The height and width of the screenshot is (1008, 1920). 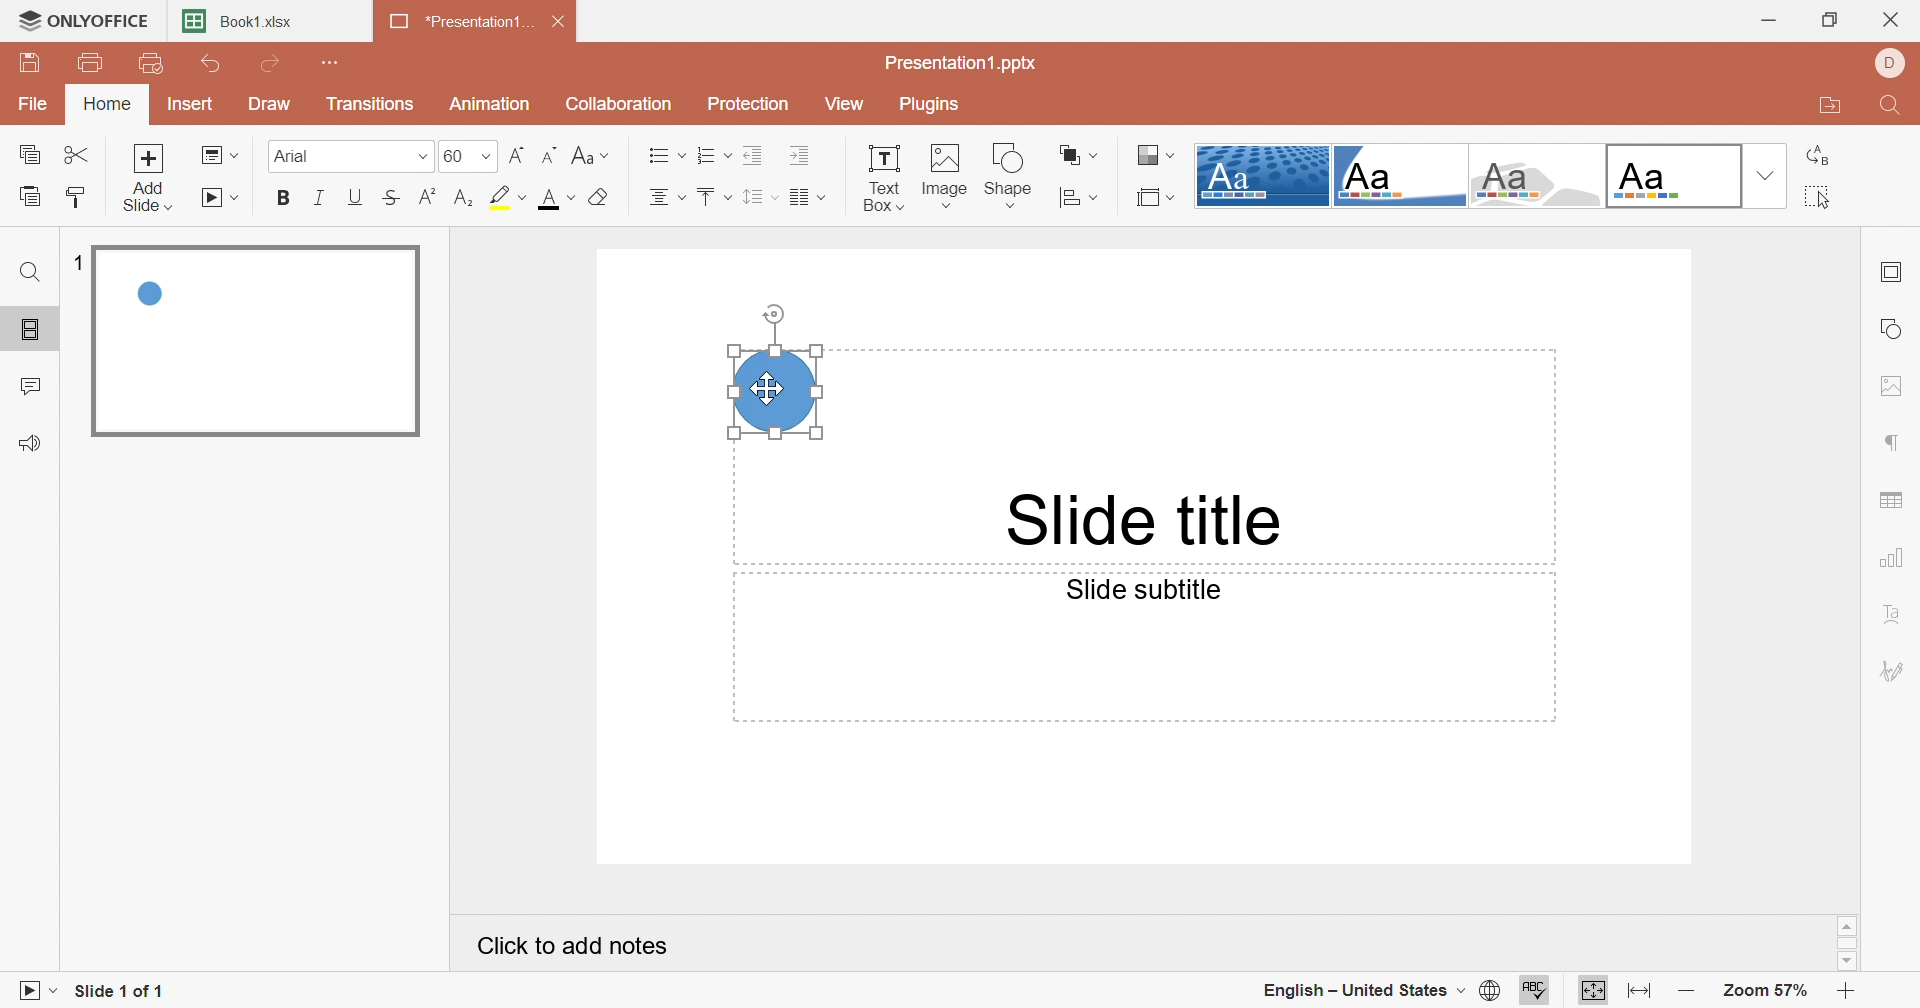 I want to click on Redo, so click(x=273, y=64).